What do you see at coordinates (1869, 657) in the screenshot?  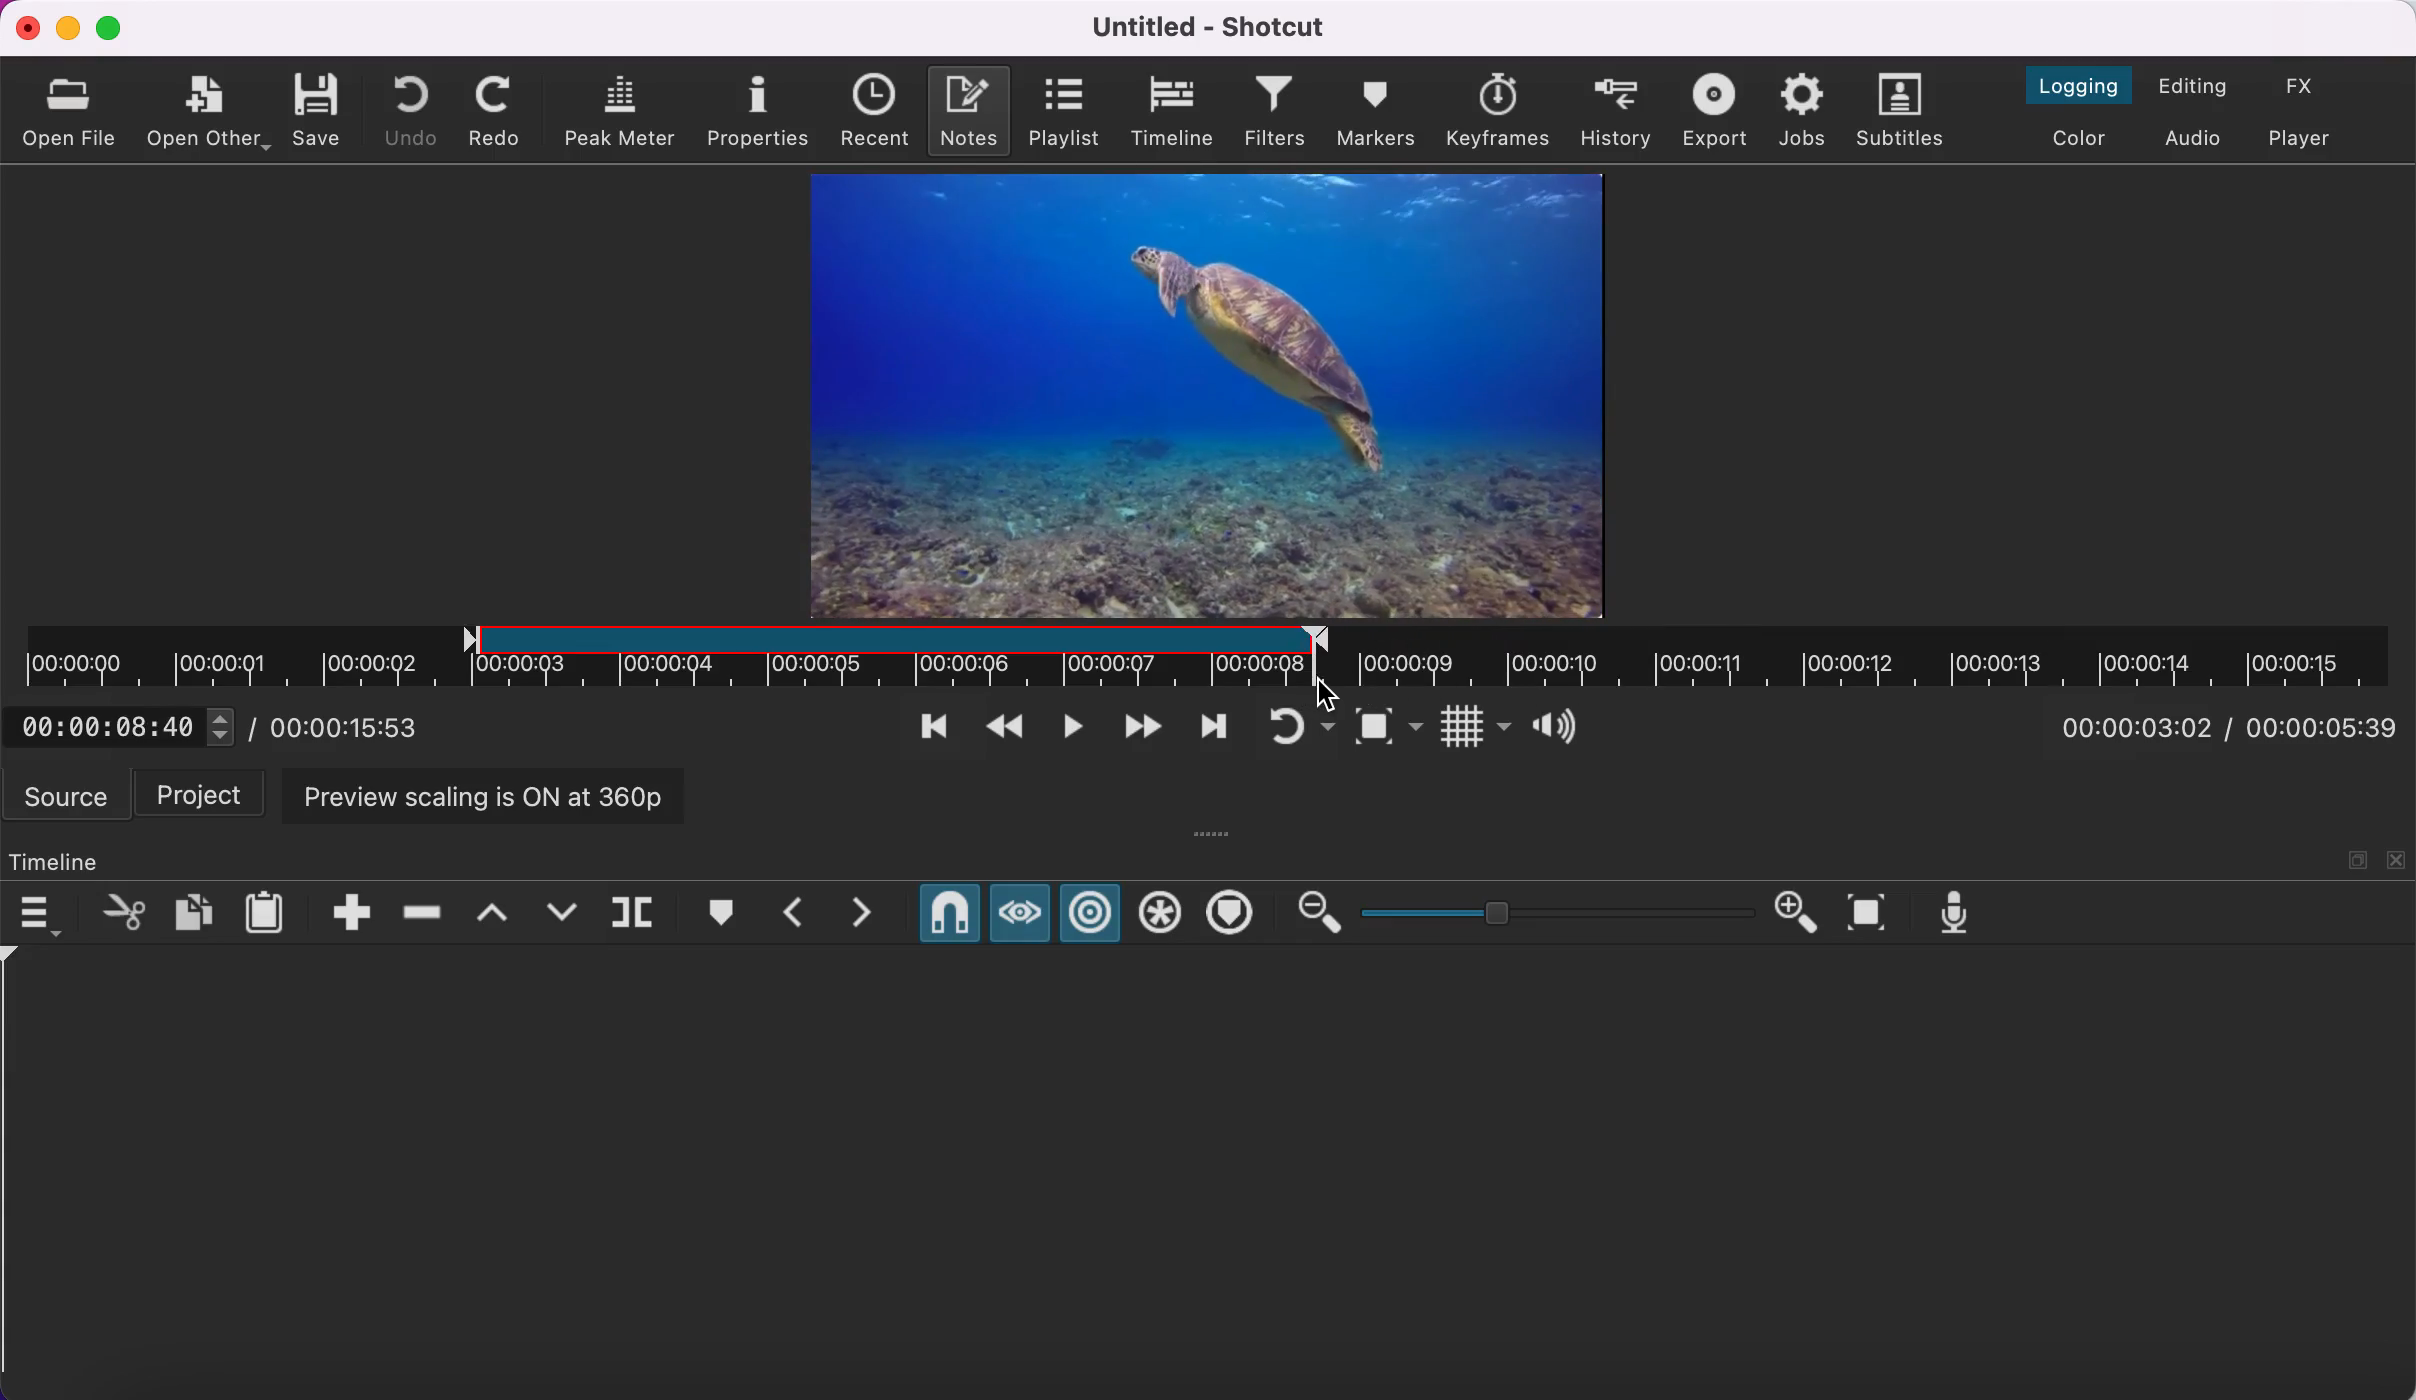 I see `unclipped timeline` at bounding box center [1869, 657].